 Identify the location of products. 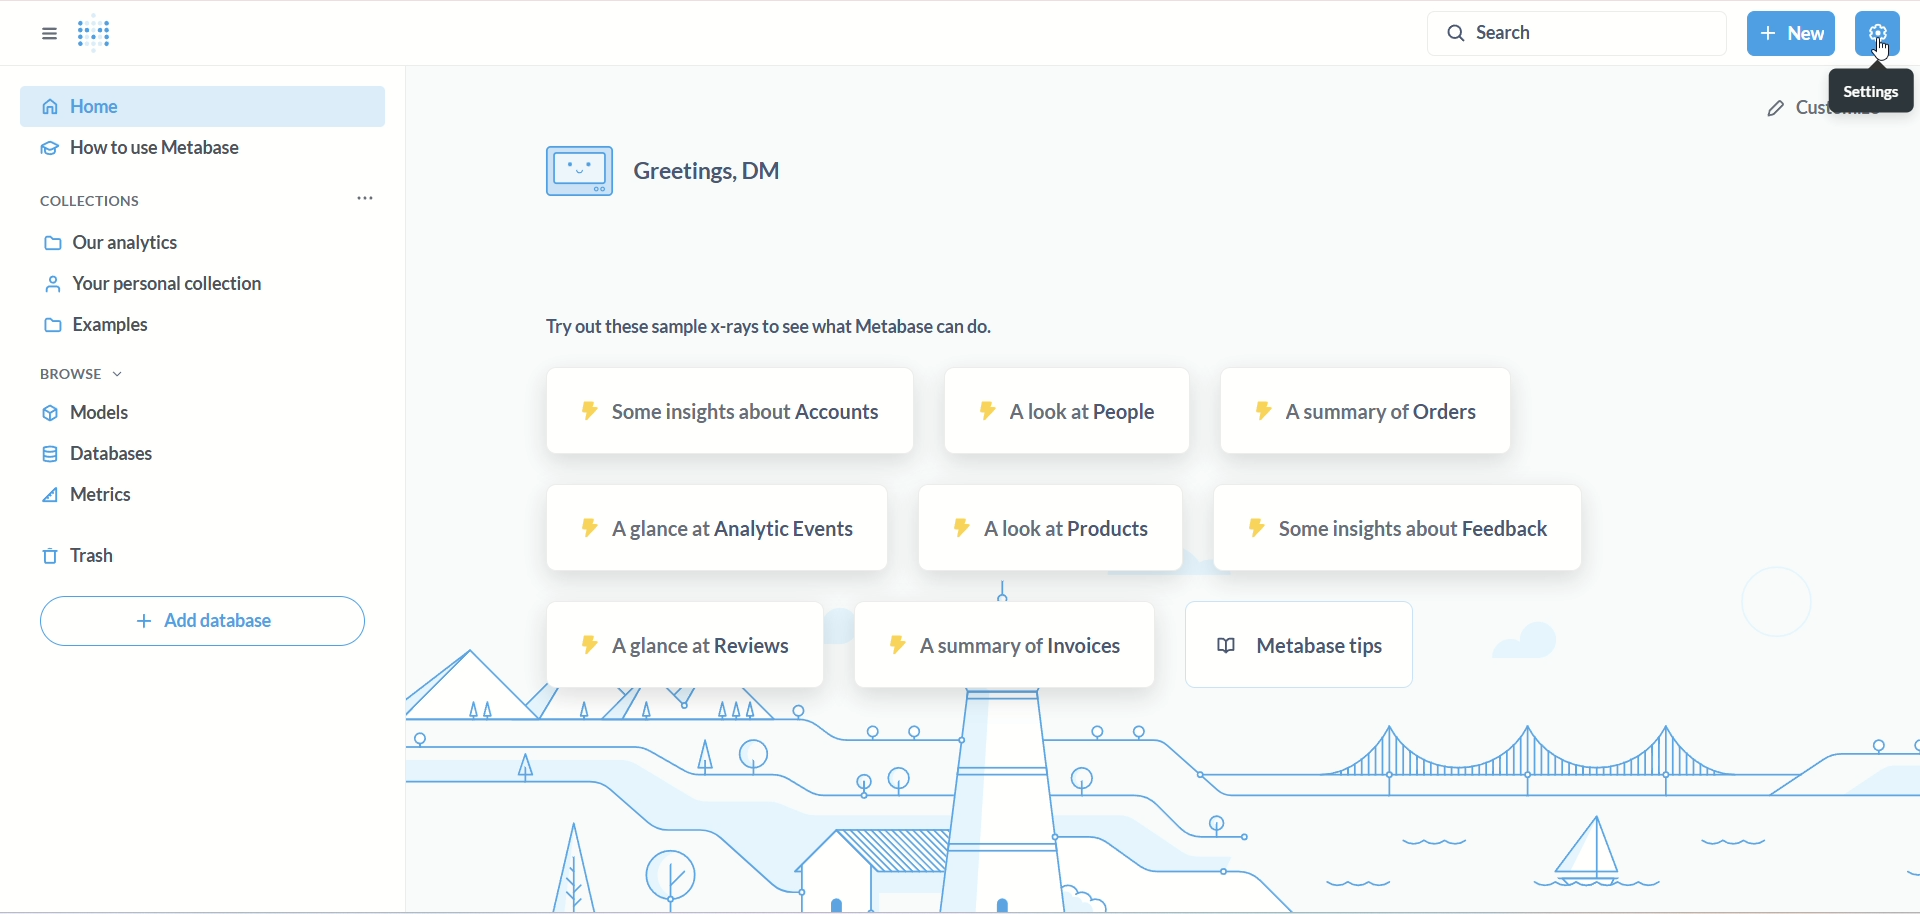
(1054, 528).